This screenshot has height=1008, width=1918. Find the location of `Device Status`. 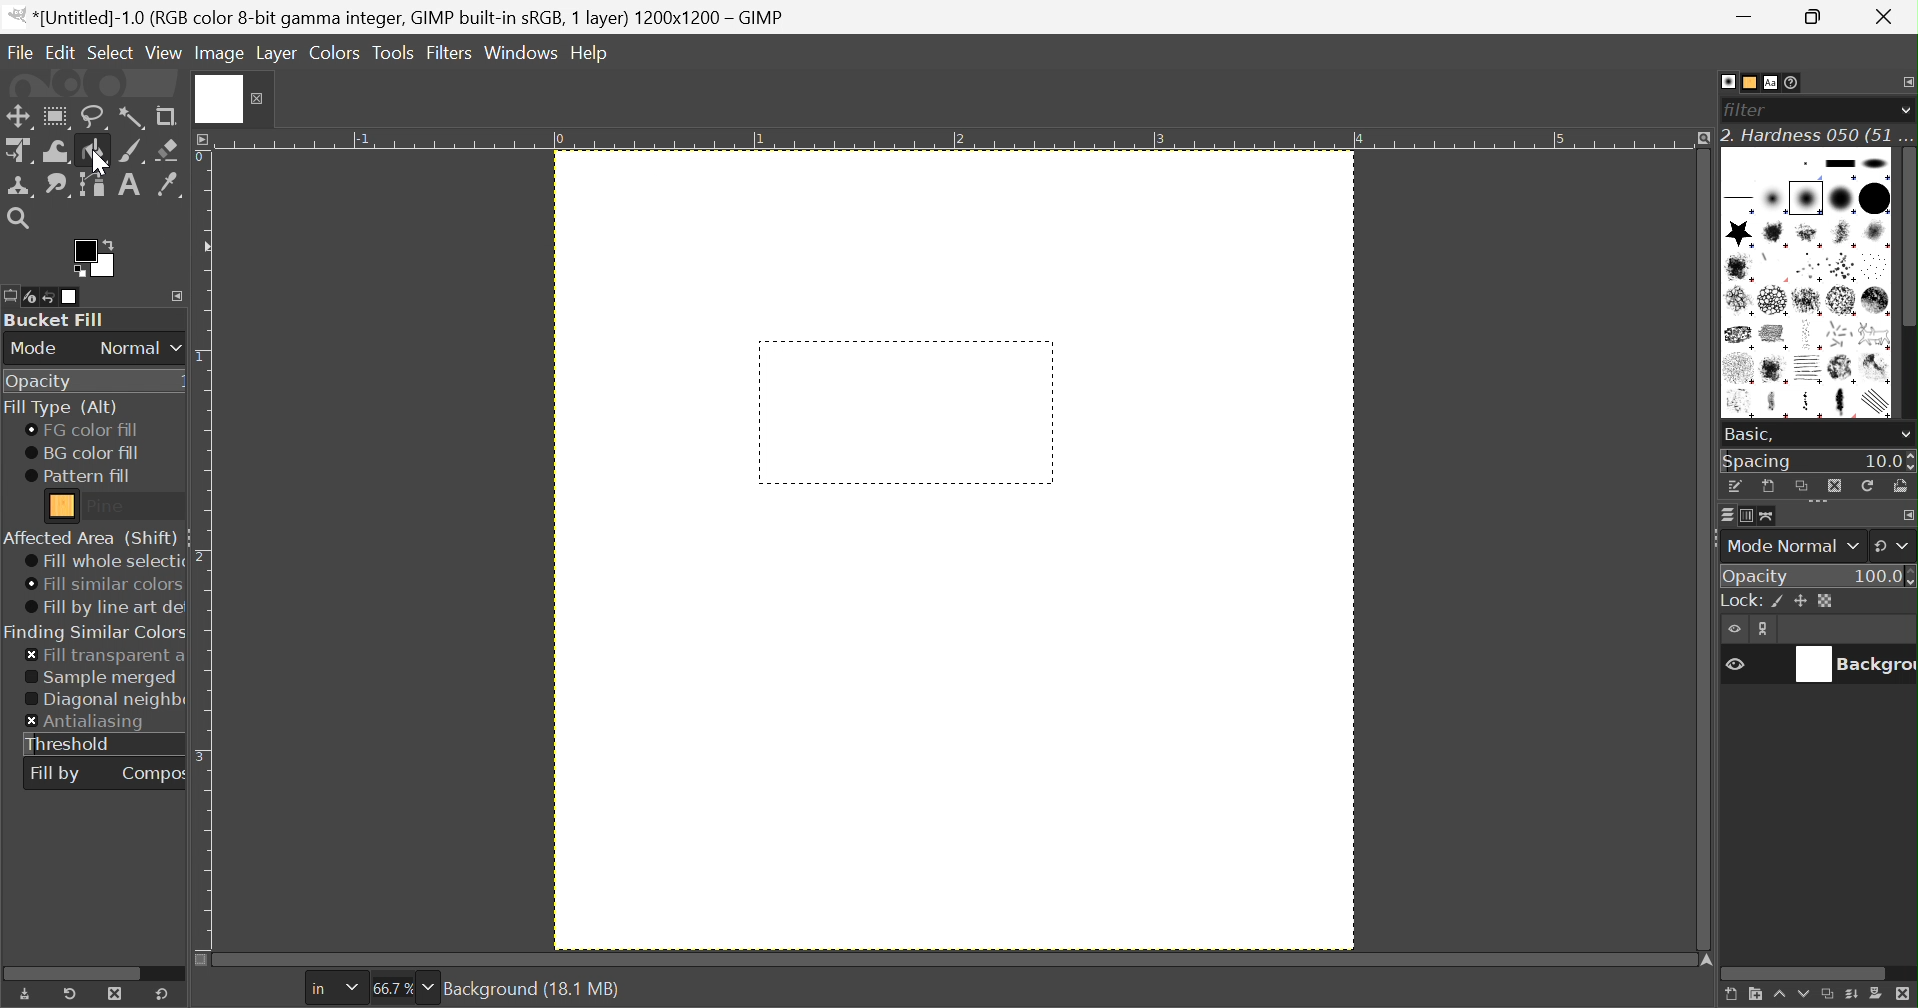

Device Status is located at coordinates (30, 298).